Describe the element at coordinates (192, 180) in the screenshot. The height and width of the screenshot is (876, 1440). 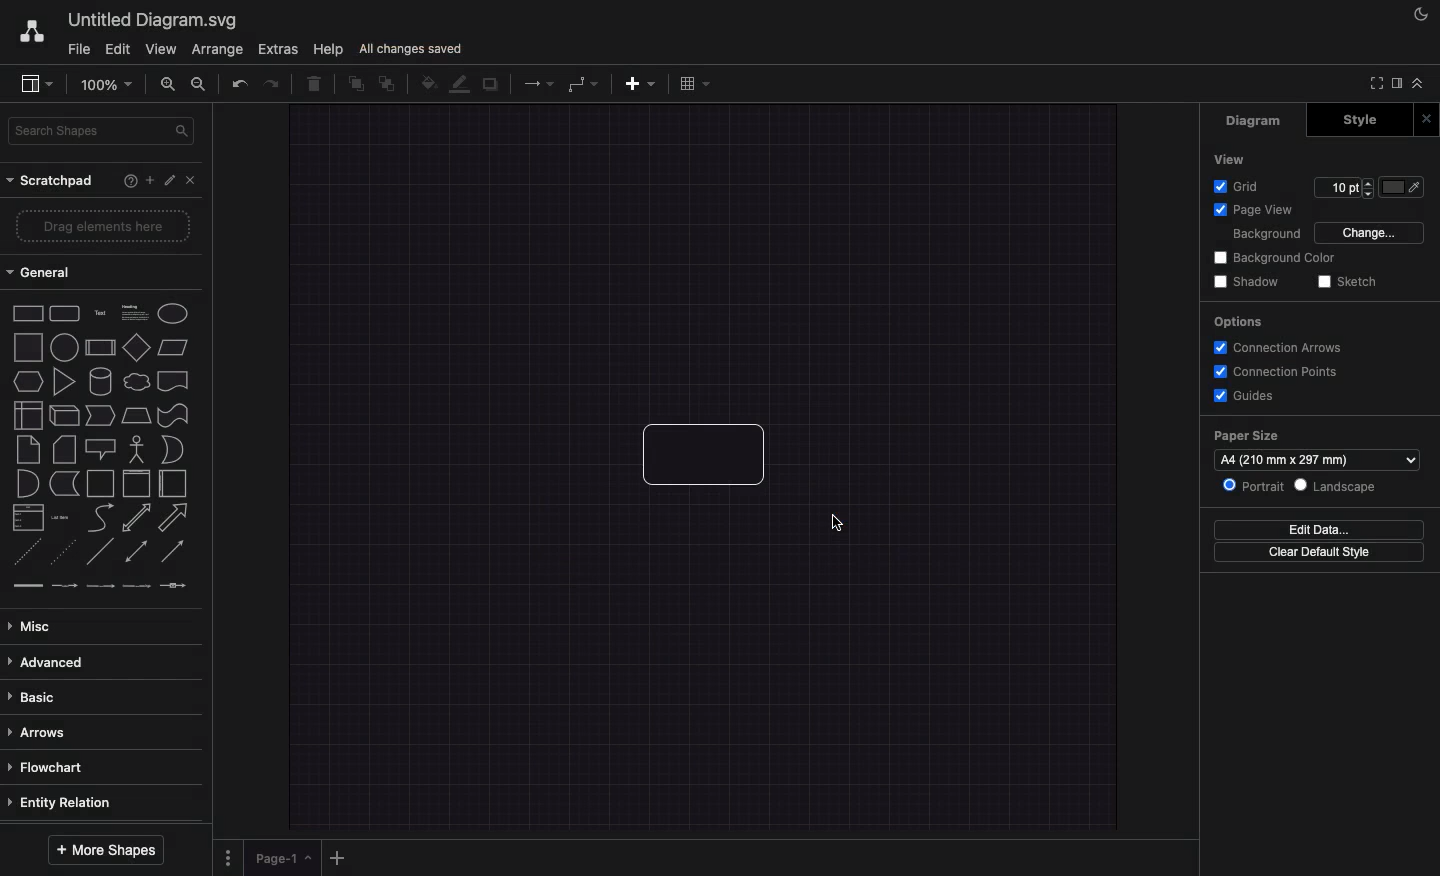
I see `Close` at that location.